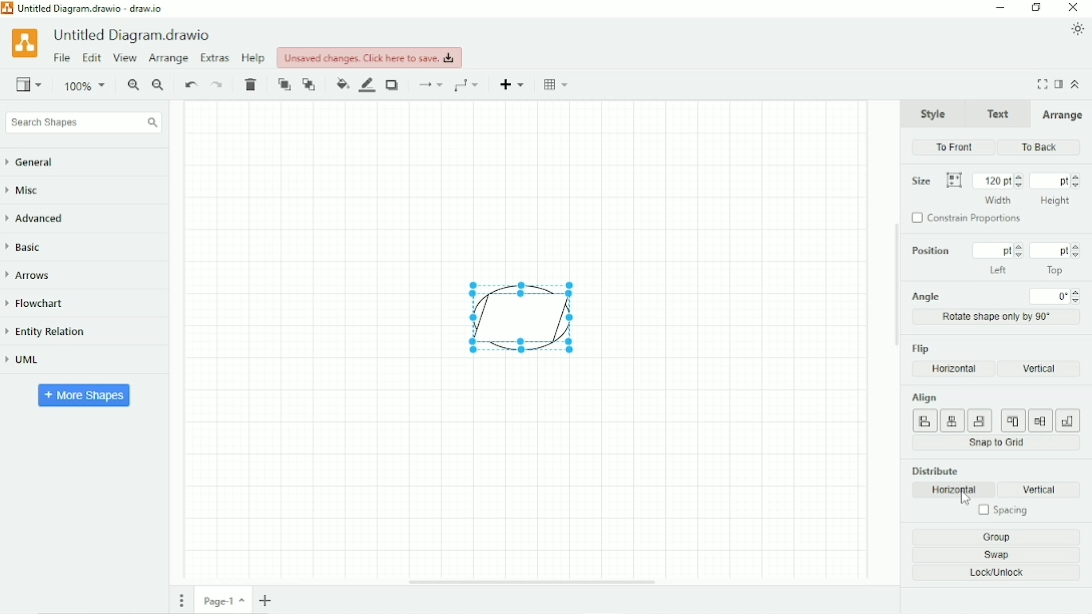 Image resolution: width=1092 pixels, height=614 pixels. What do you see at coordinates (40, 163) in the screenshot?
I see `General` at bounding box center [40, 163].